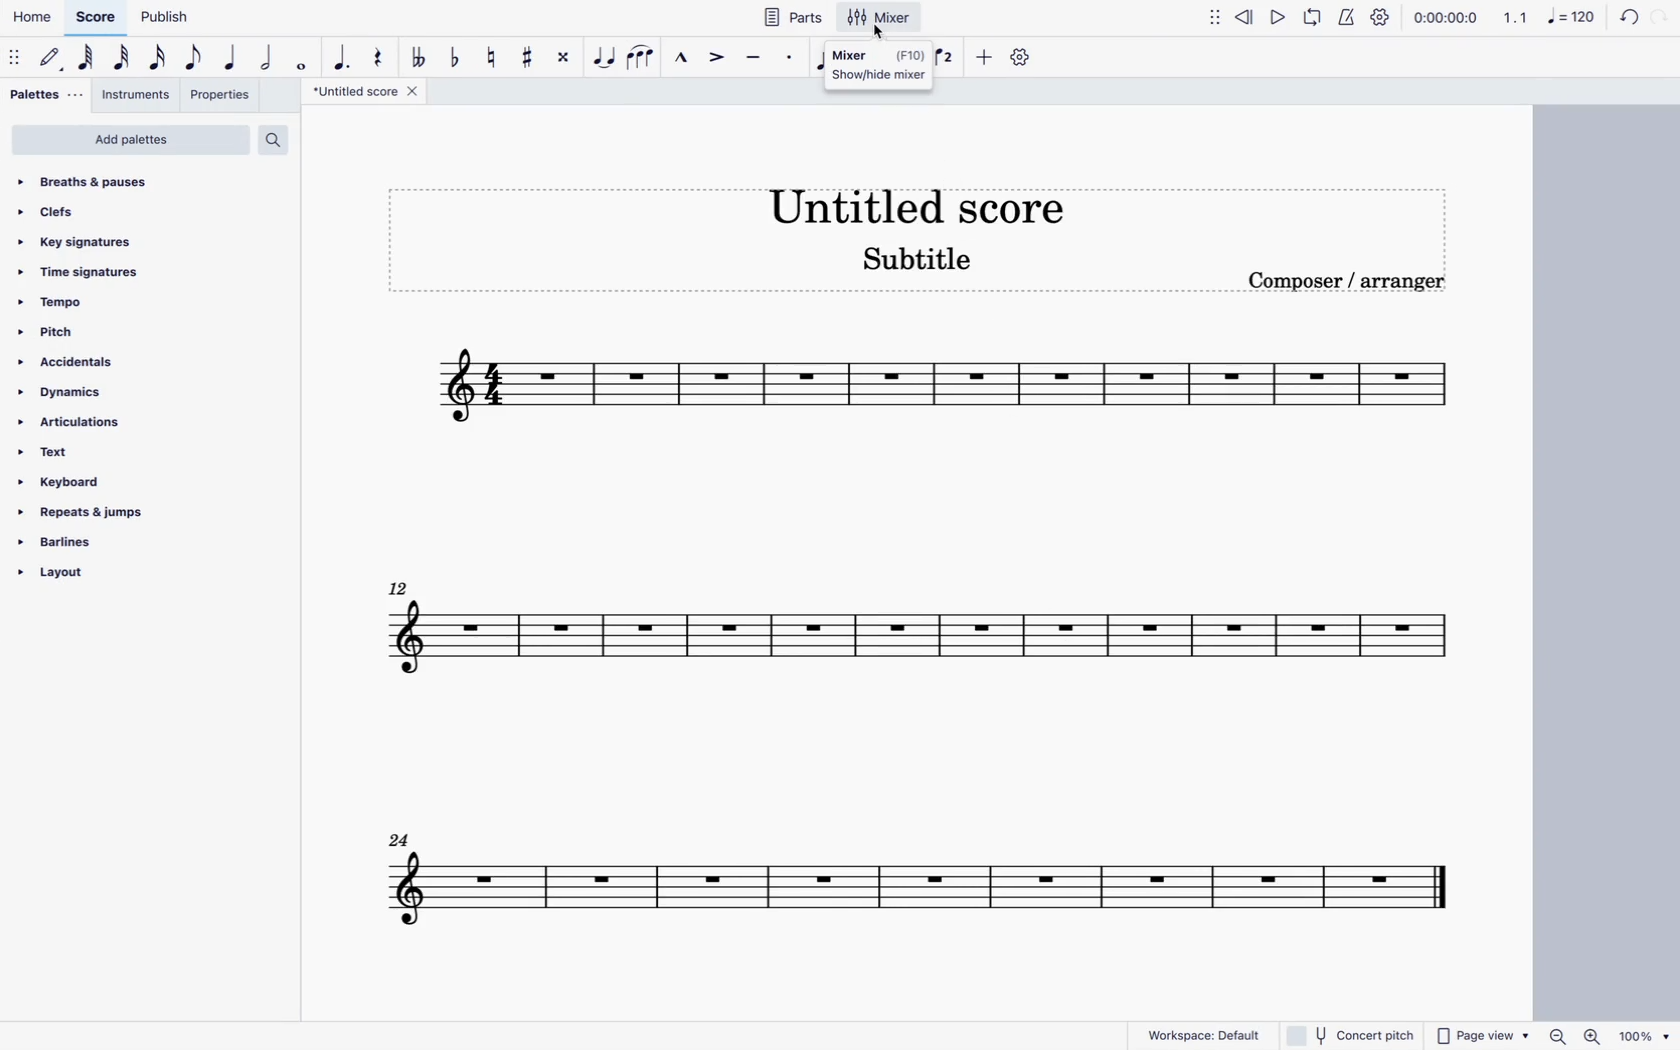 This screenshot has width=1680, height=1050. I want to click on parts, so click(792, 16).